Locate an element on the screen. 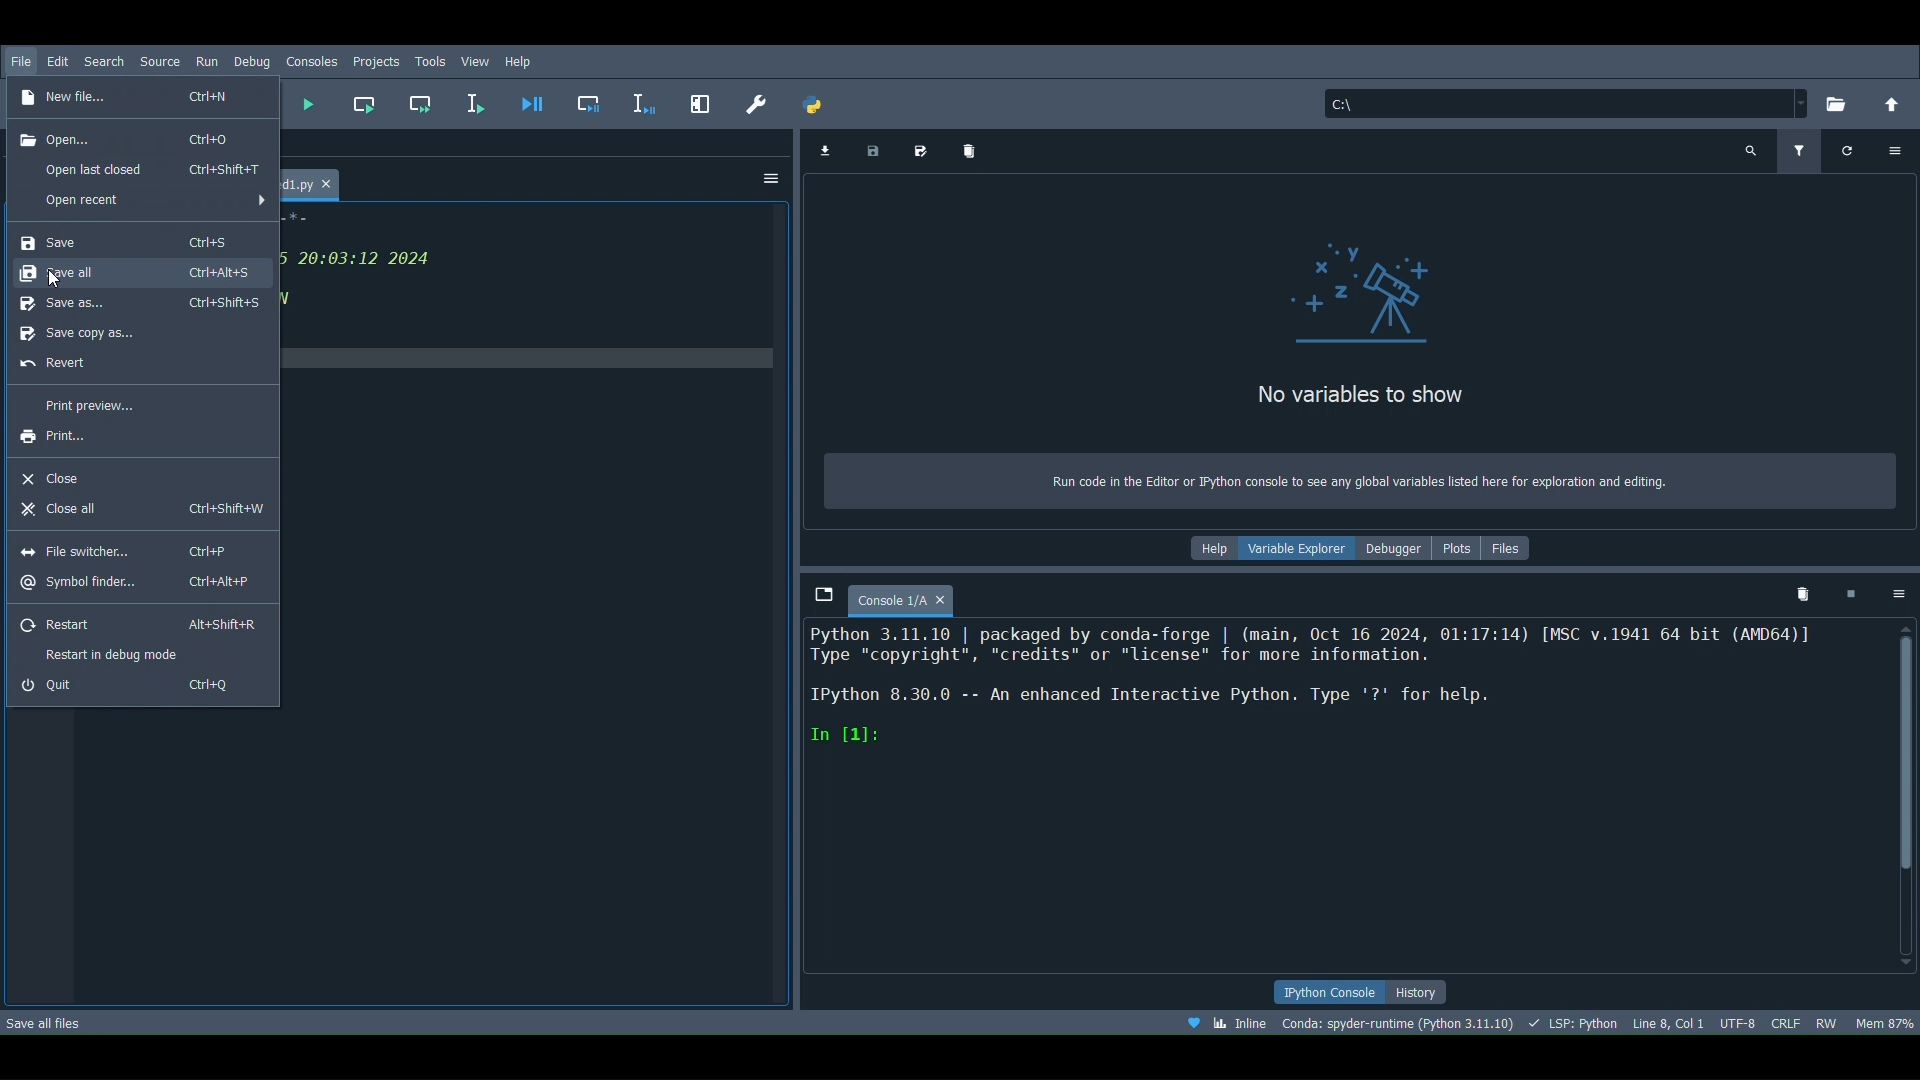 This screenshot has height=1080, width=1920. Debug is located at coordinates (252, 60).